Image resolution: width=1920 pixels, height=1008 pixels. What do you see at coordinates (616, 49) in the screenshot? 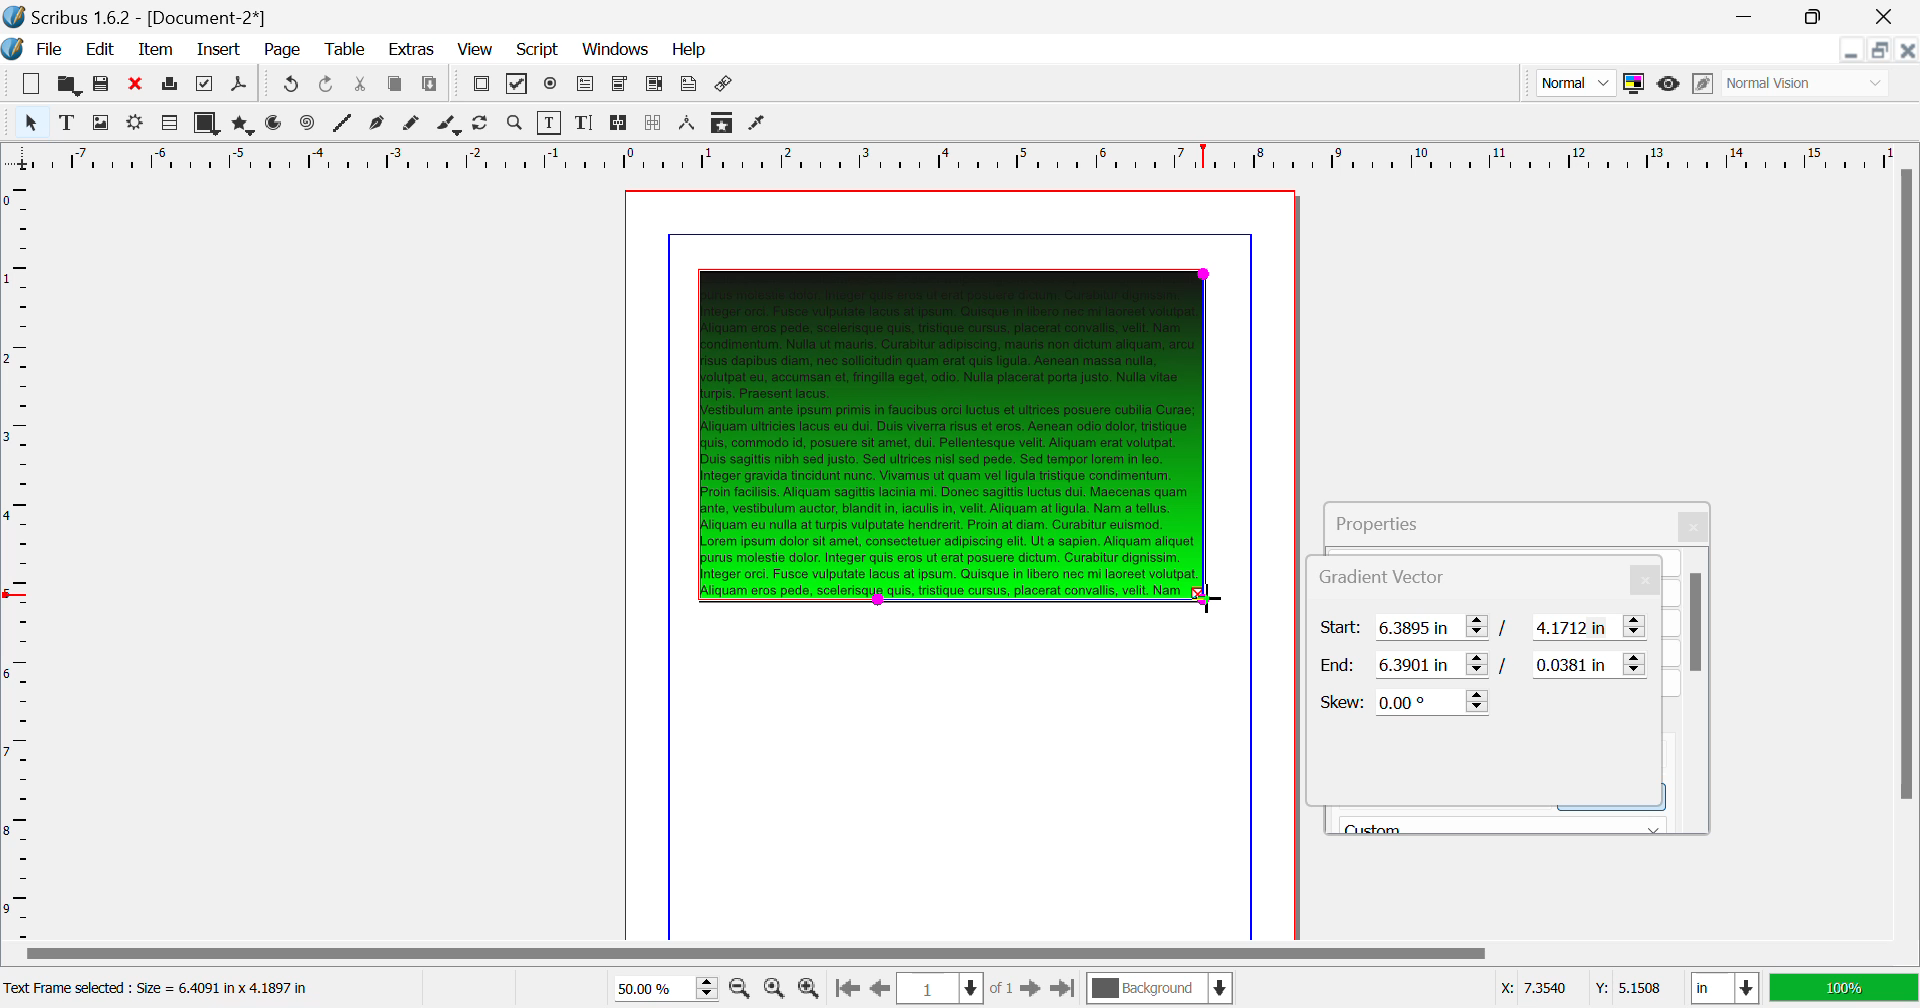
I see `Windows` at bounding box center [616, 49].